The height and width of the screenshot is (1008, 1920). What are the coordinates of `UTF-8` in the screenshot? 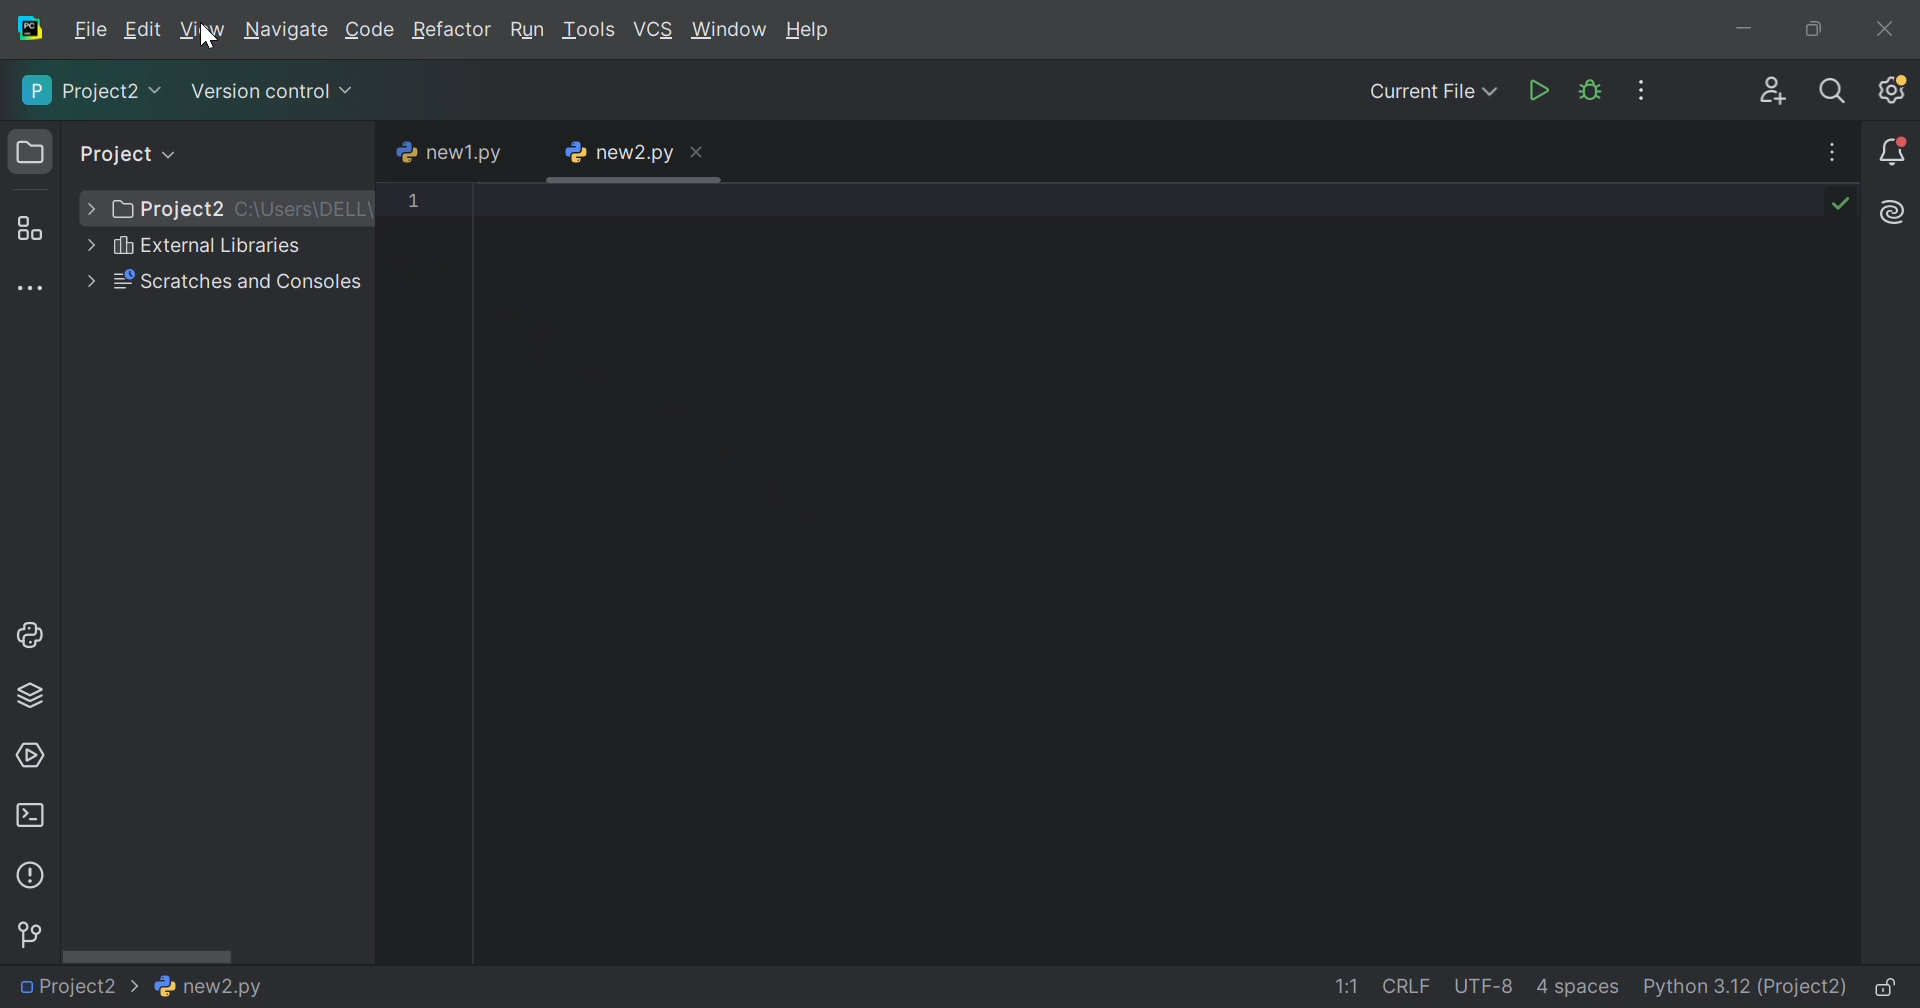 It's located at (1485, 986).